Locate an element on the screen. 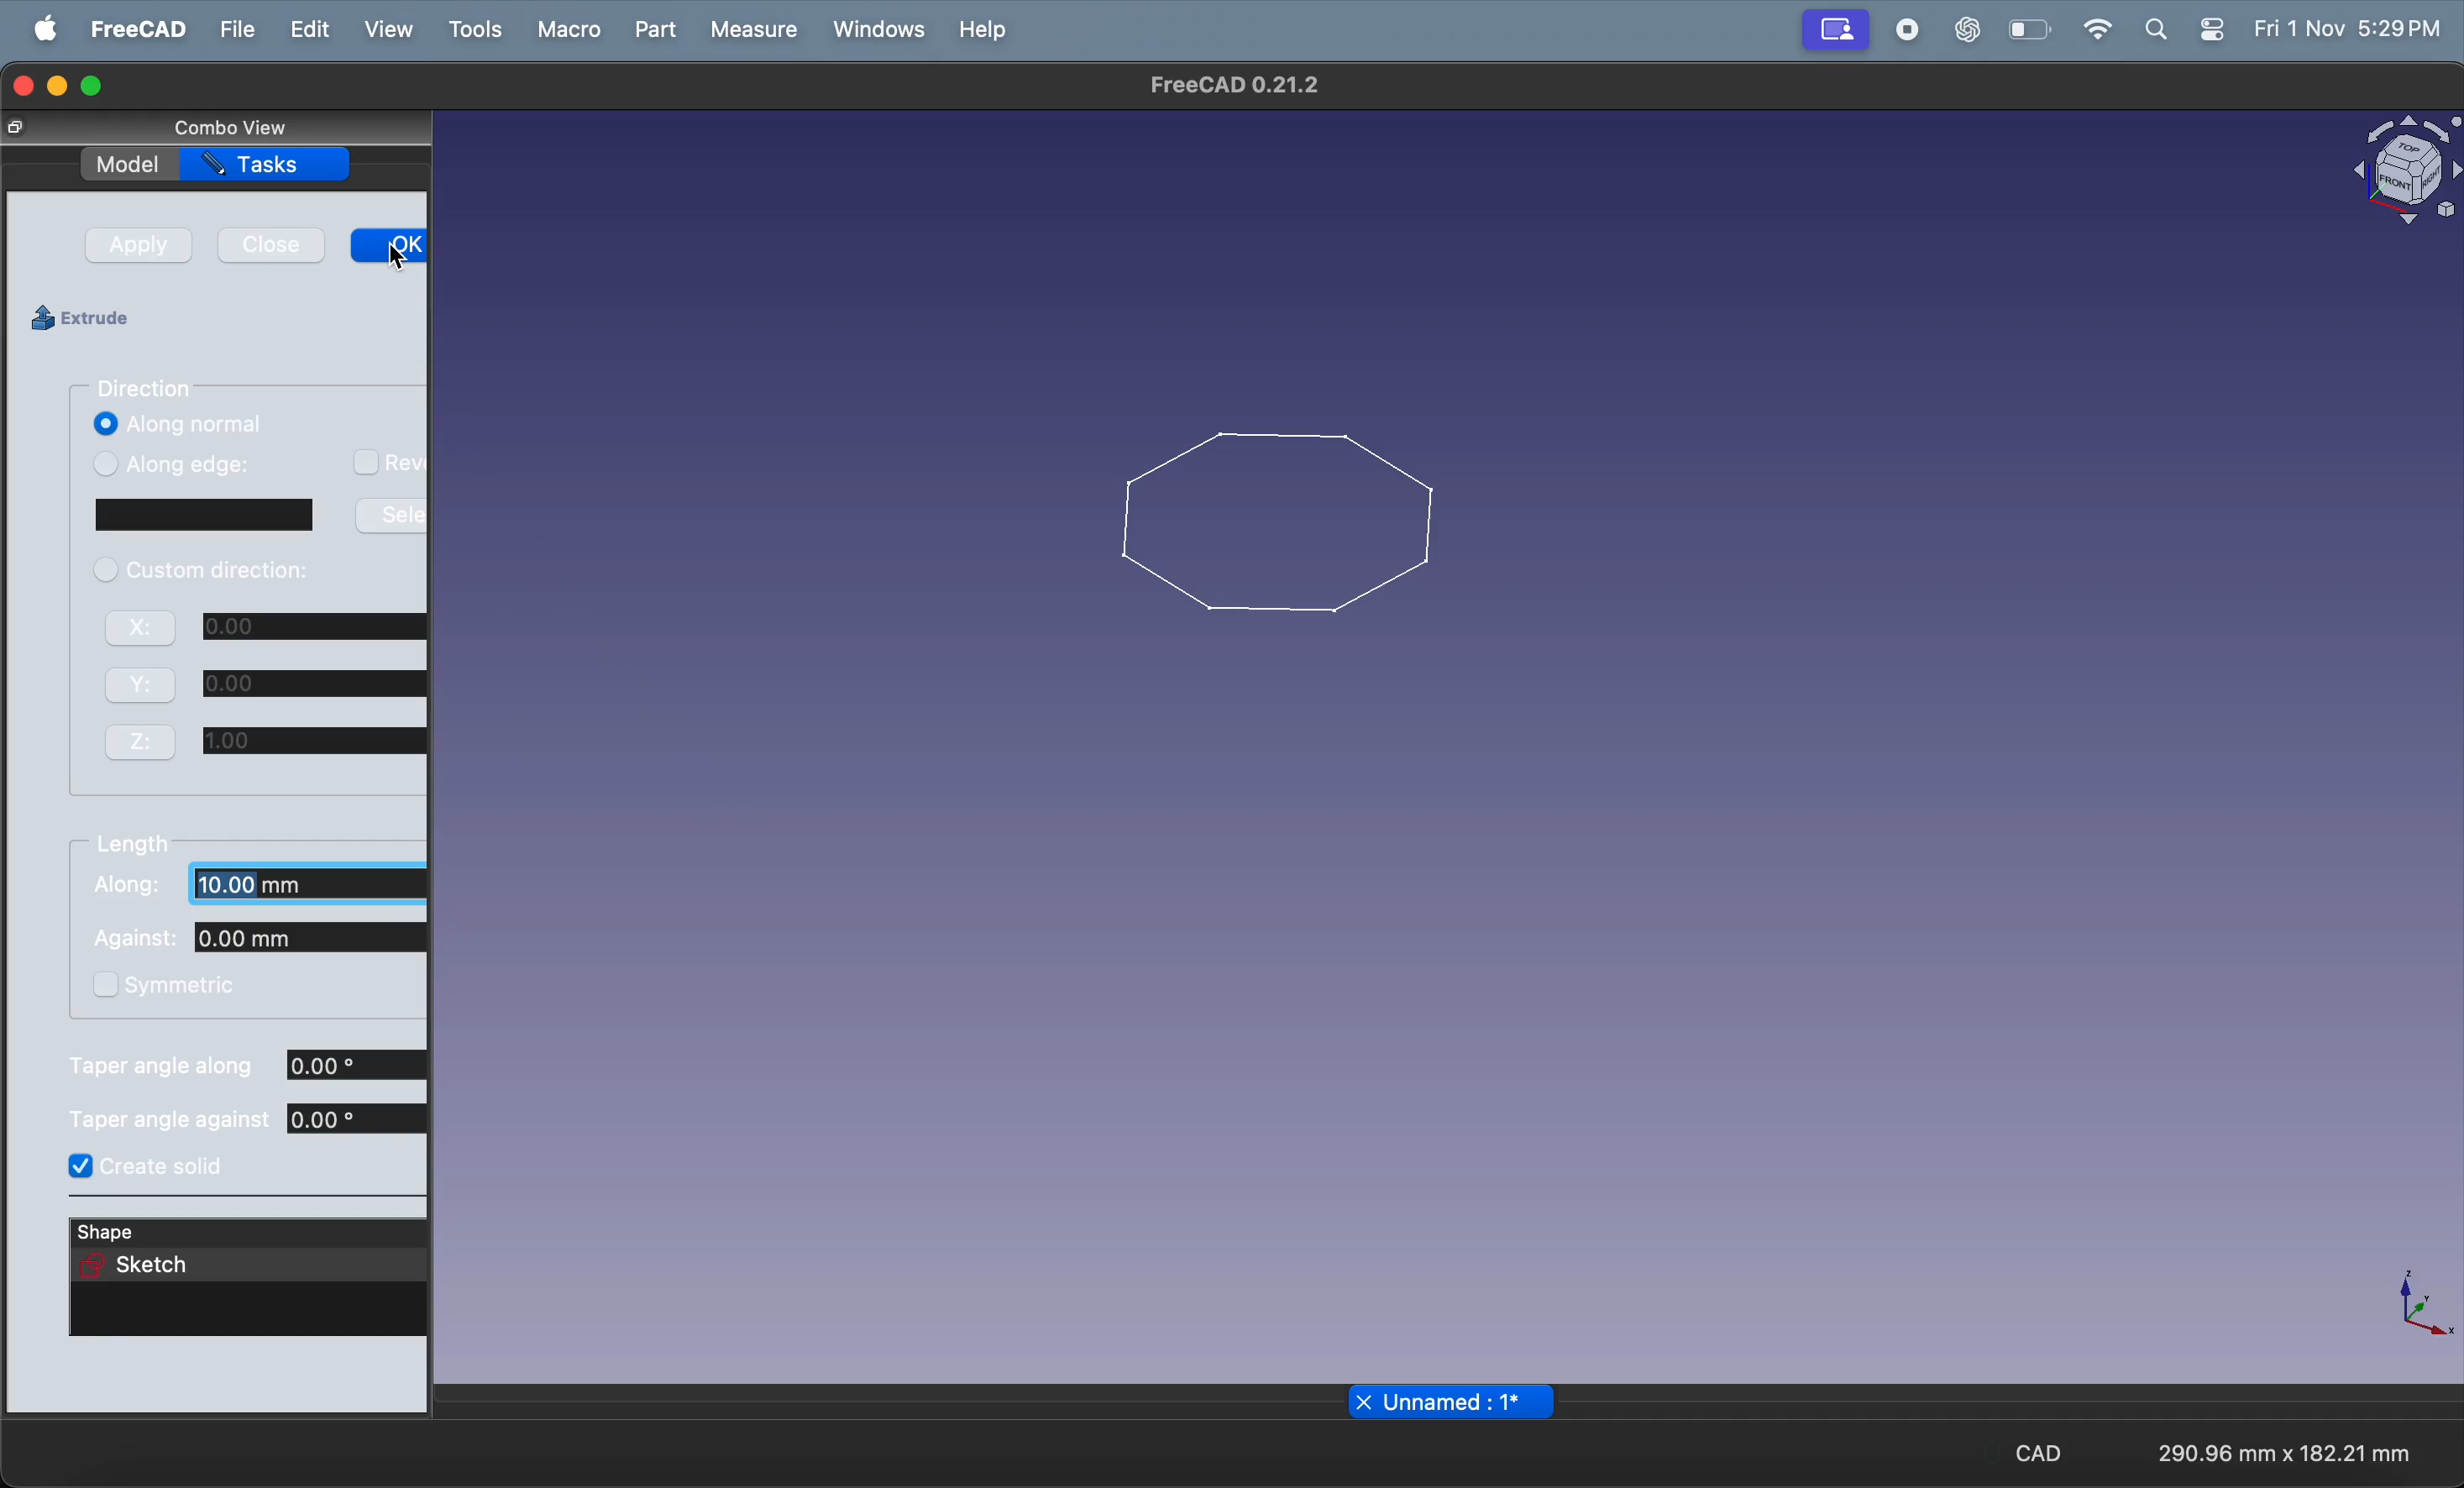 This screenshot has height=1488, width=2464. axis is located at coordinates (2411, 1314).